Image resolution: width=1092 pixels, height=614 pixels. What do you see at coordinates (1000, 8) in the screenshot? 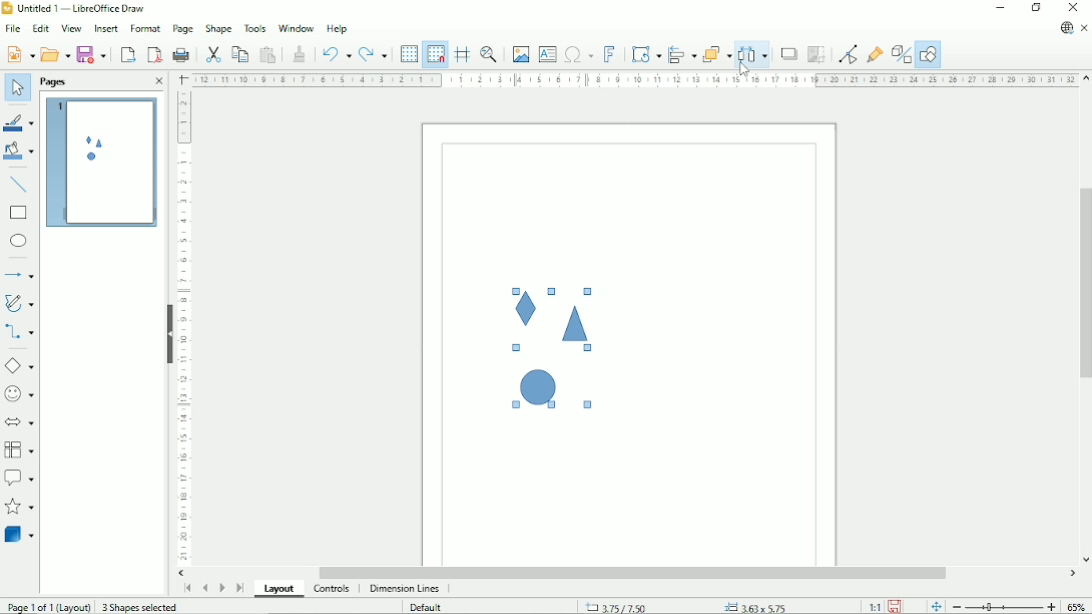
I see `Minimize` at bounding box center [1000, 8].